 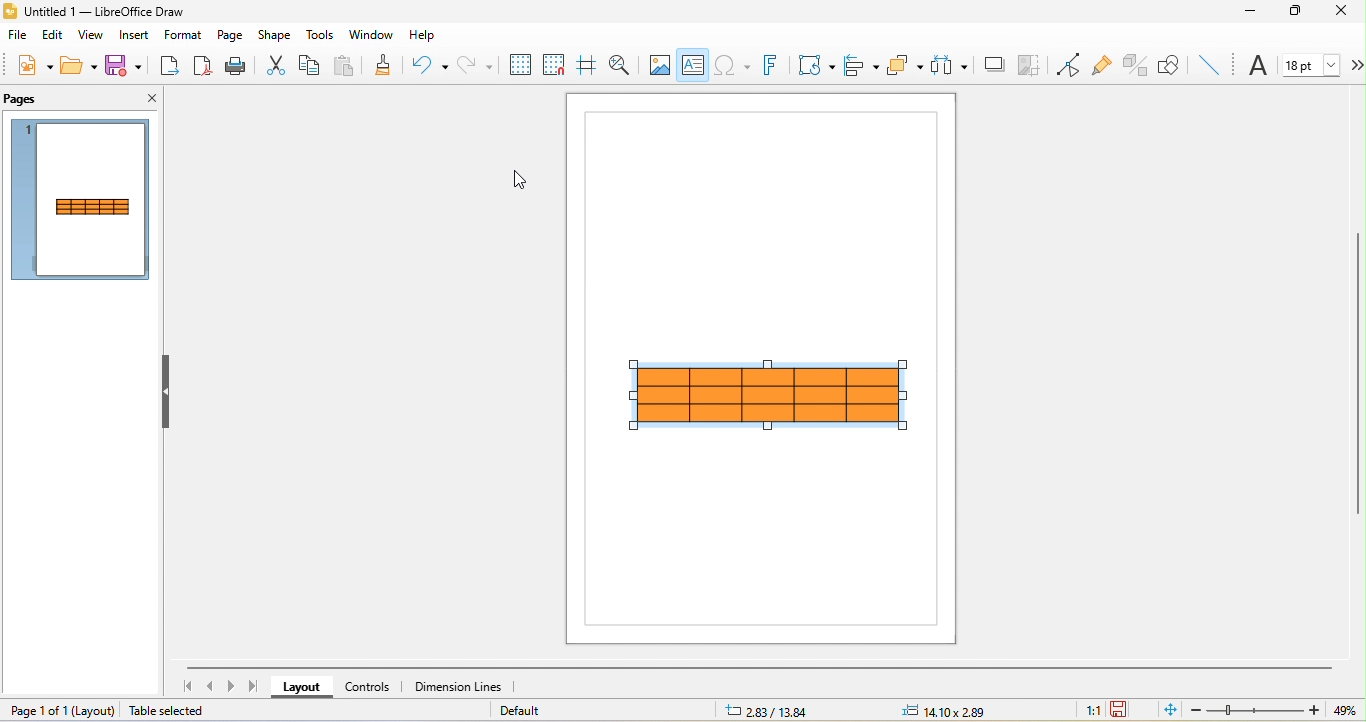 What do you see at coordinates (388, 67) in the screenshot?
I see `clone formatting` at bounding box center [388, 67].